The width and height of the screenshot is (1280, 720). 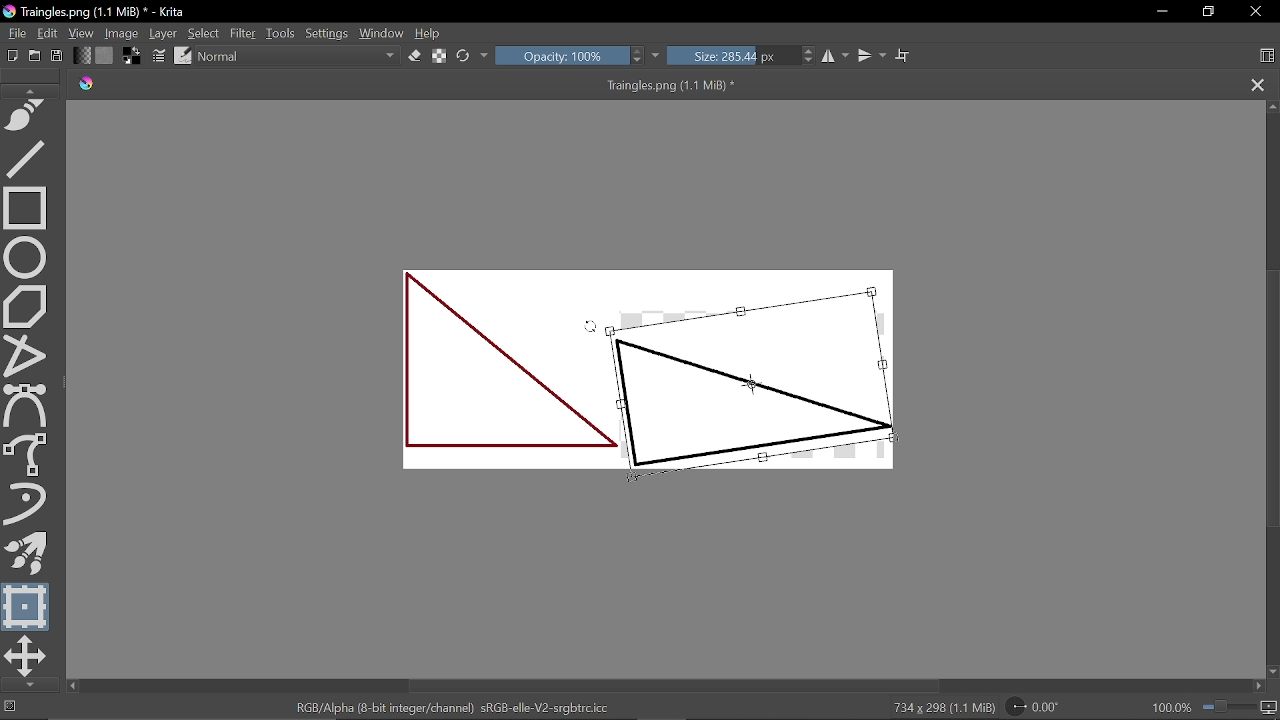 What do you see at coordinates (871, 56) in the screenshot?
I see `Vertical mirror` at bounding box center [871, 56].